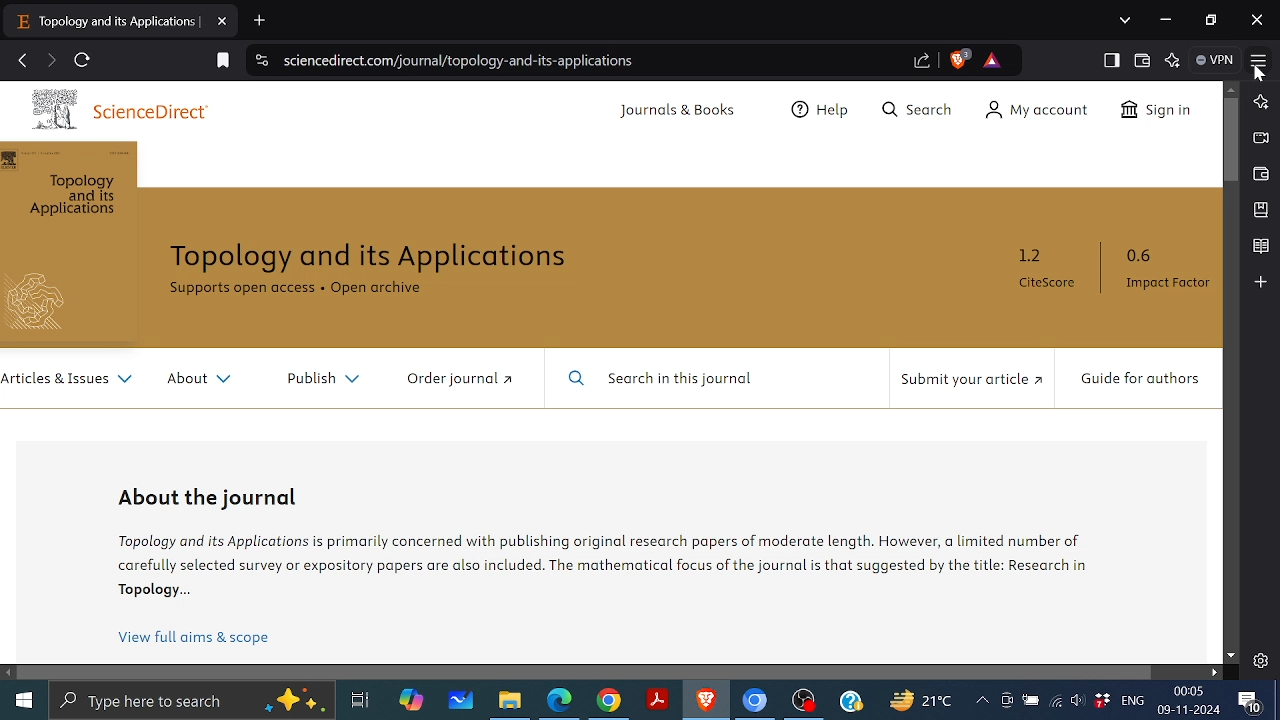 This screenshot has height=720, width=1280. What do you see at coordinates (923, 59) in the screenshot?
I see `Share this page` at bounding box center [923, 59].